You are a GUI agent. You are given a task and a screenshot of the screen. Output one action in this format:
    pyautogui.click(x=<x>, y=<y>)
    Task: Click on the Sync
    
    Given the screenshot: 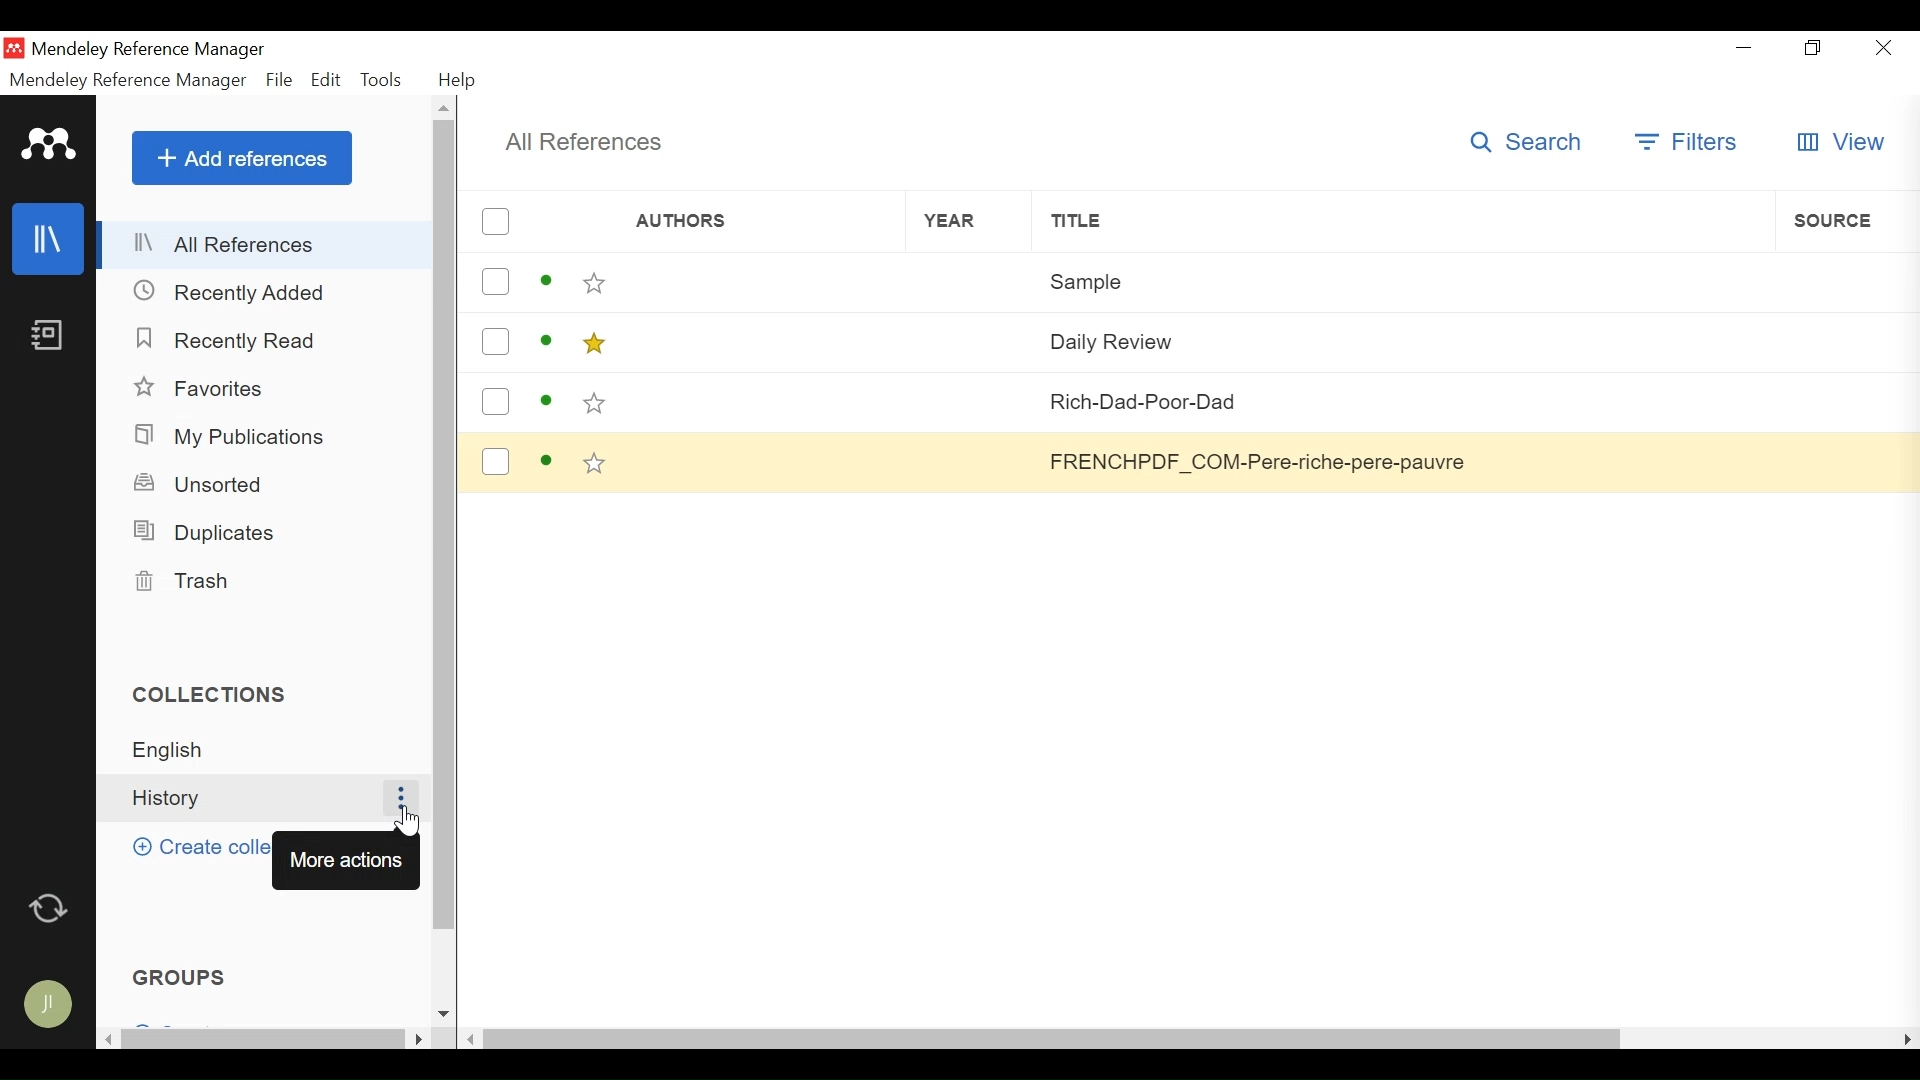 What is the action you would take?
    pyautogui.click(x=50, y=904)
    